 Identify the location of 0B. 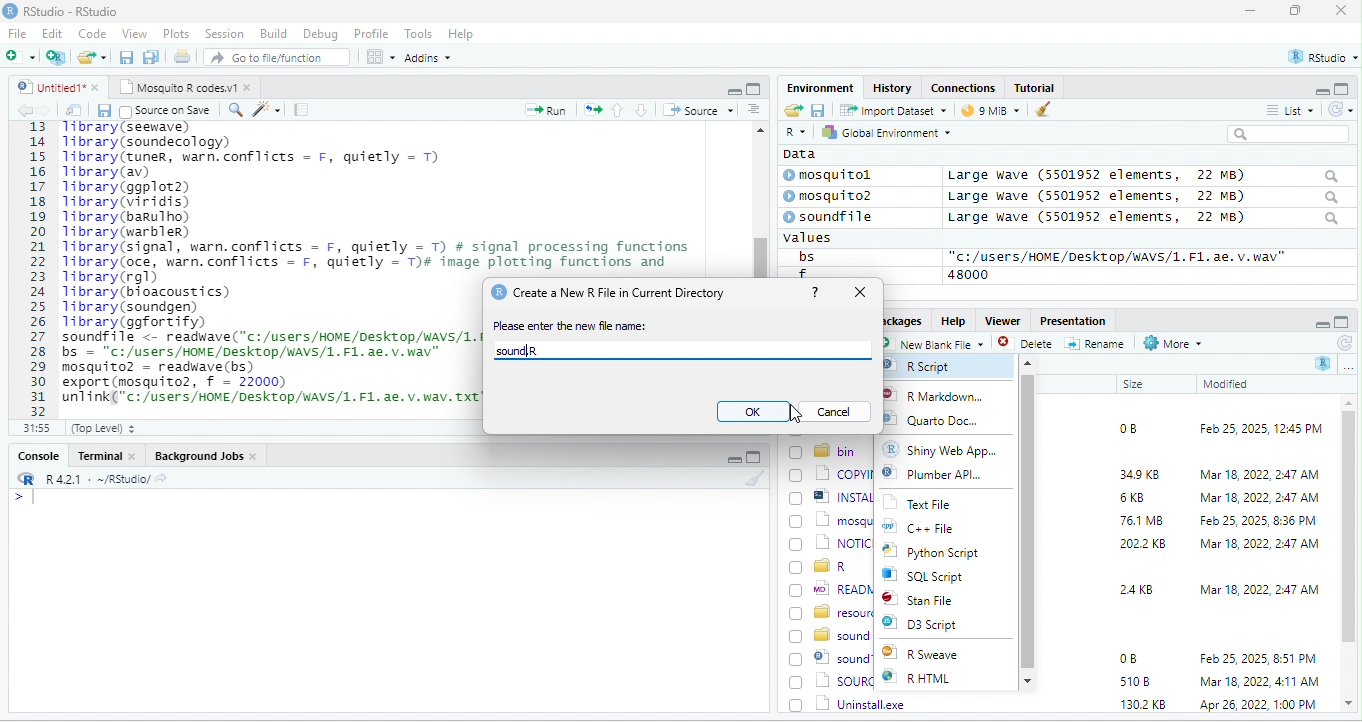
(1127, 659).